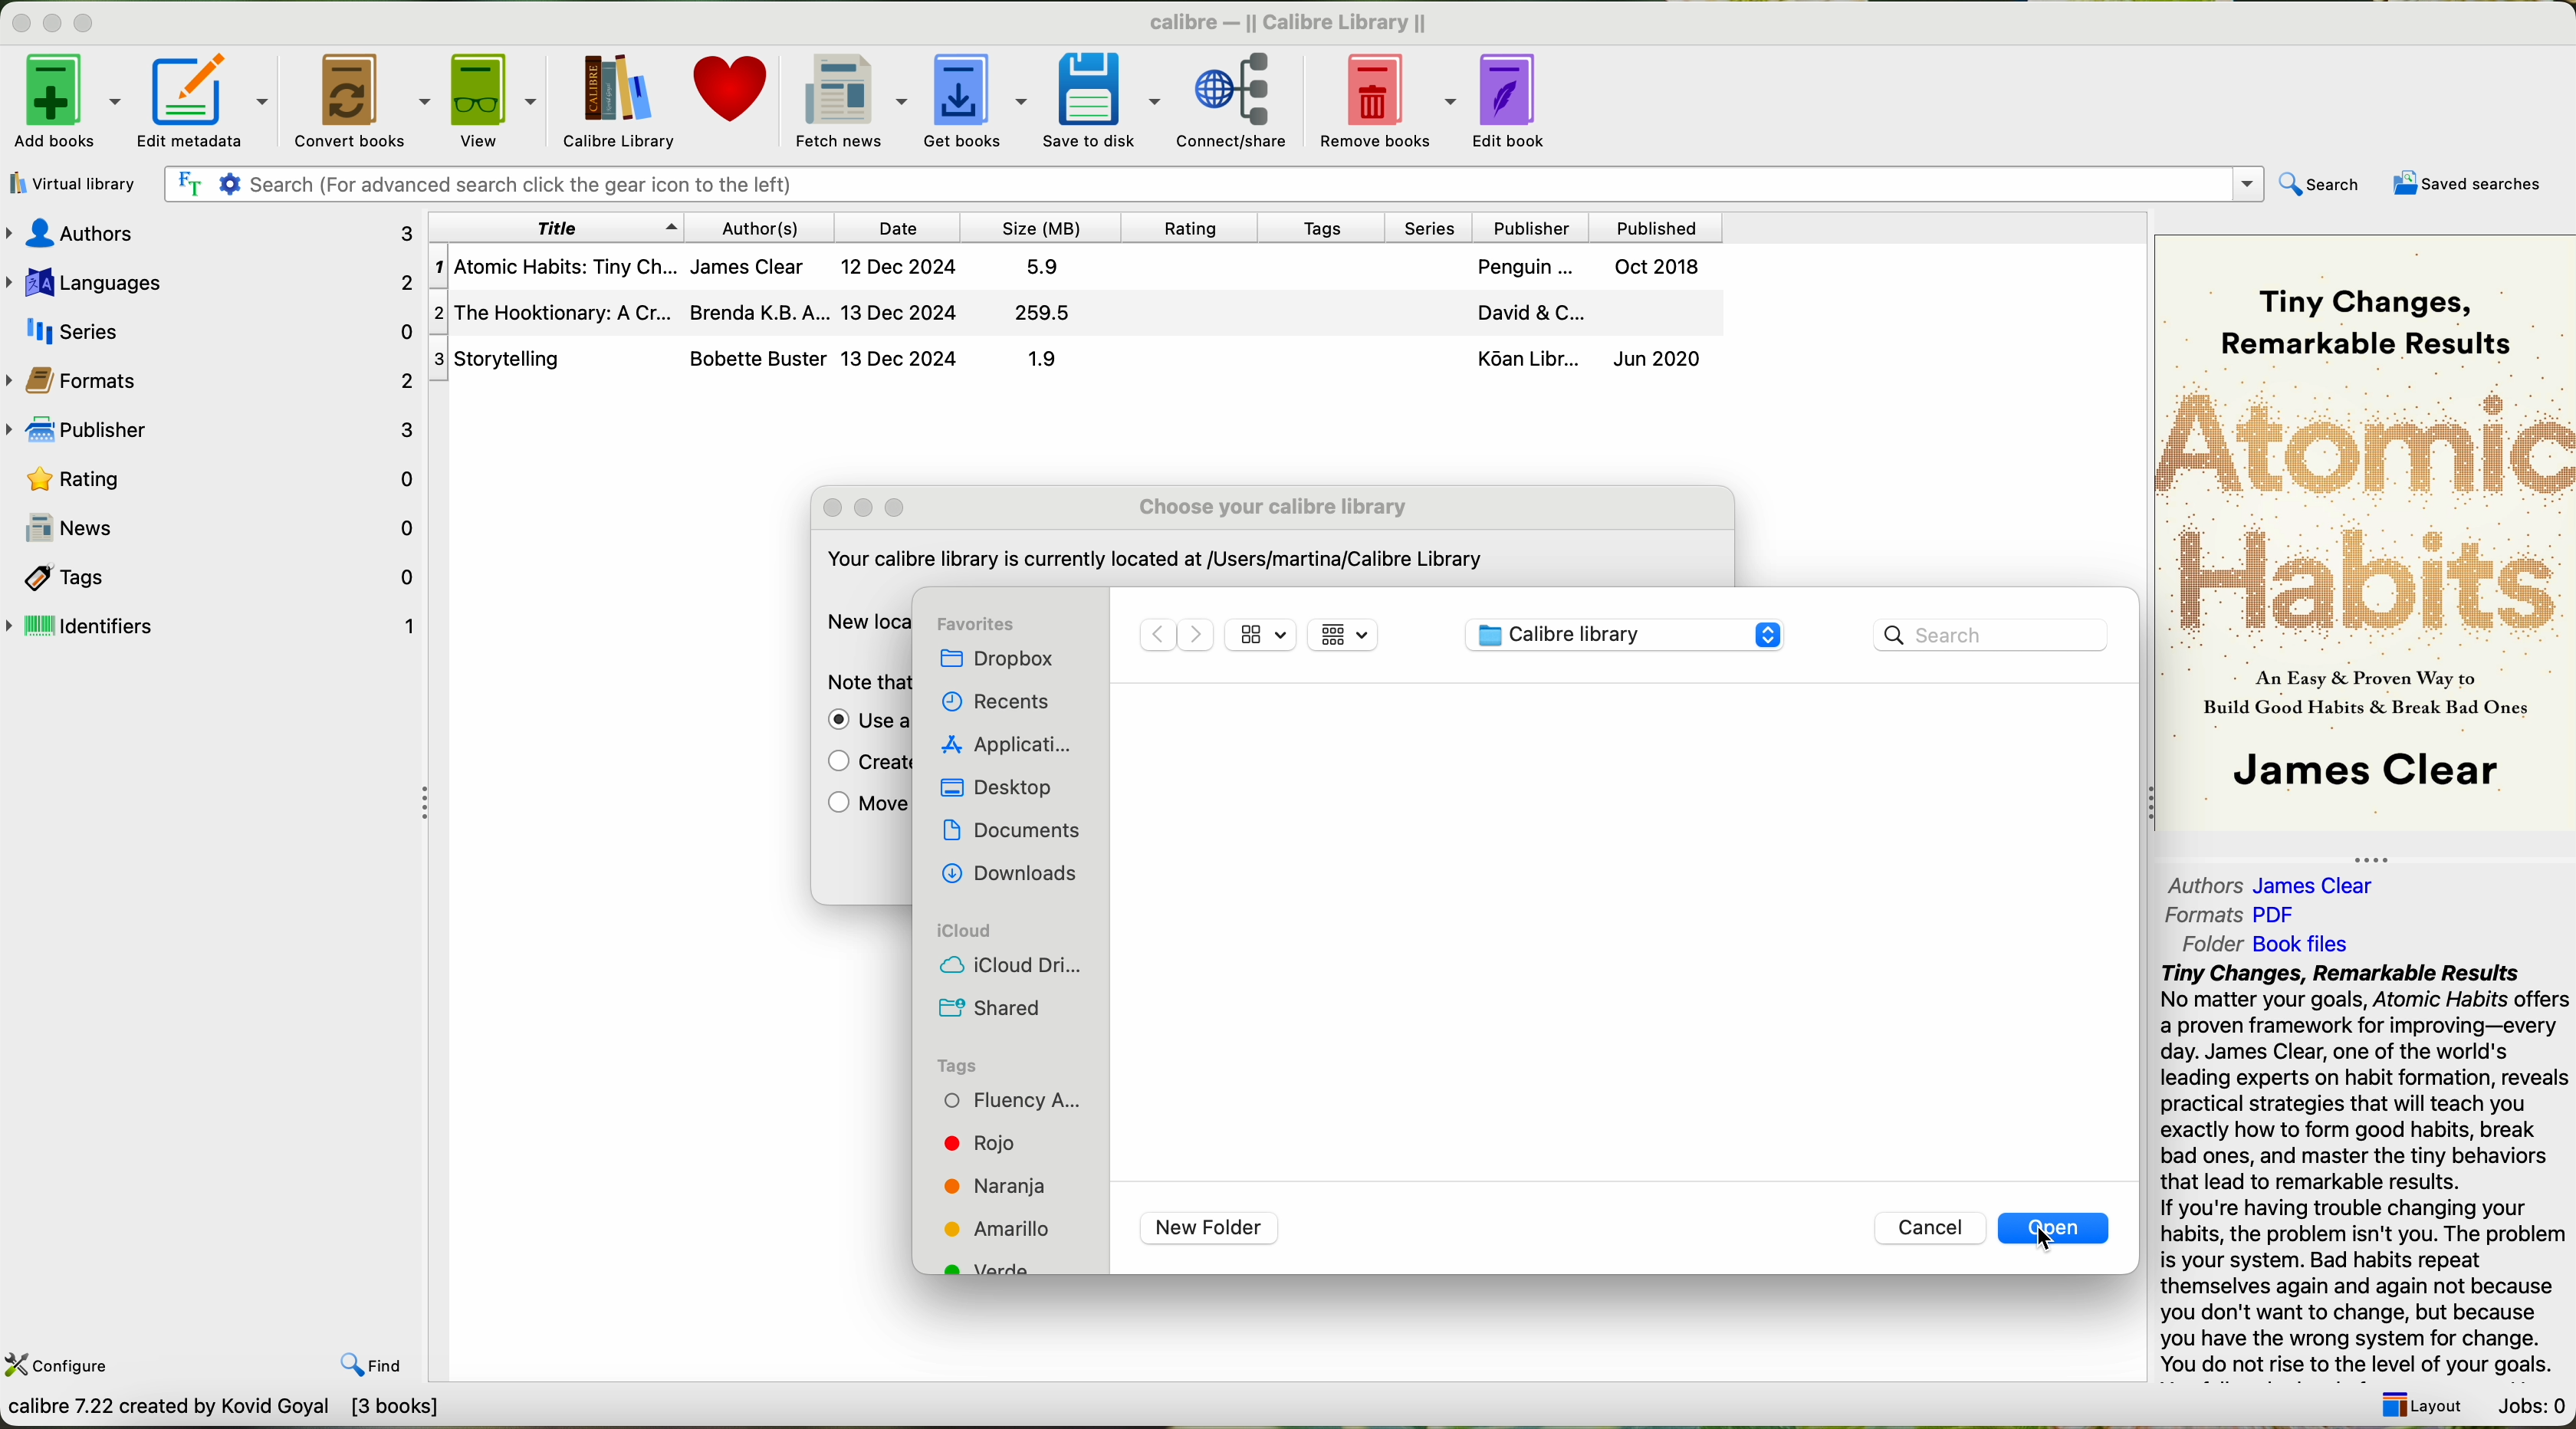 The width and height of the screenshot is (2576, 1429). I want to click on check box, so click(831, 762).